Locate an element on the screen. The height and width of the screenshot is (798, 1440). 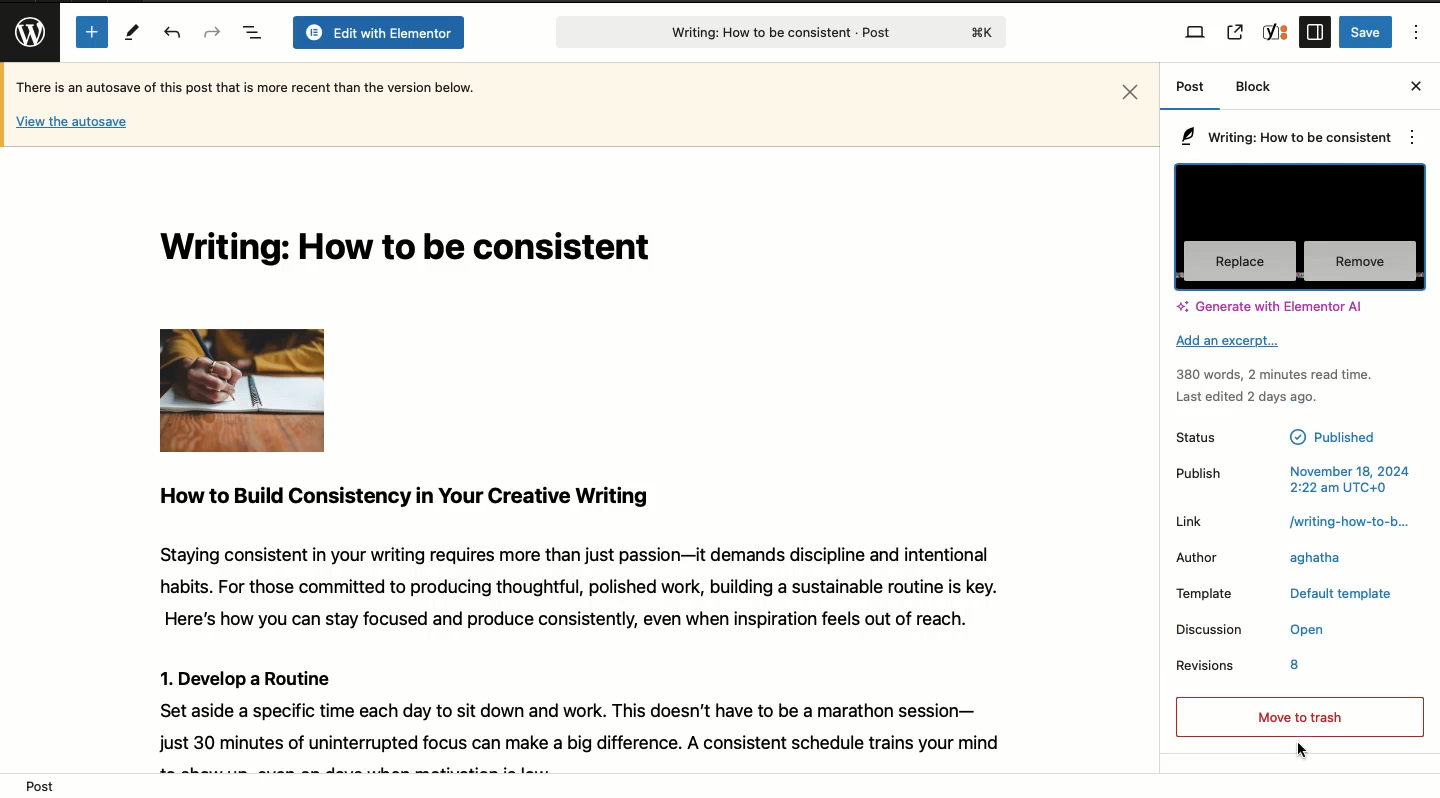
How to Build Consistency in Your Creative Writing

Staying consistent in your writing requires more than just passion—it demands discipline and intentional
habits. For those committed to producing thoughtful, polished work, building a sustainable routine is key.
Here's how you can stay focused and produce consistently, even when inspiration feels out of reach.

1. Develop a Routine

Set aside a specific time each day to sit down and work. This doesn't have to be a marathon session—
just 30 minutes of uninterrupted focus can make a big difference. A consistent schedule trains your mind is located at coordinates (587, 621).